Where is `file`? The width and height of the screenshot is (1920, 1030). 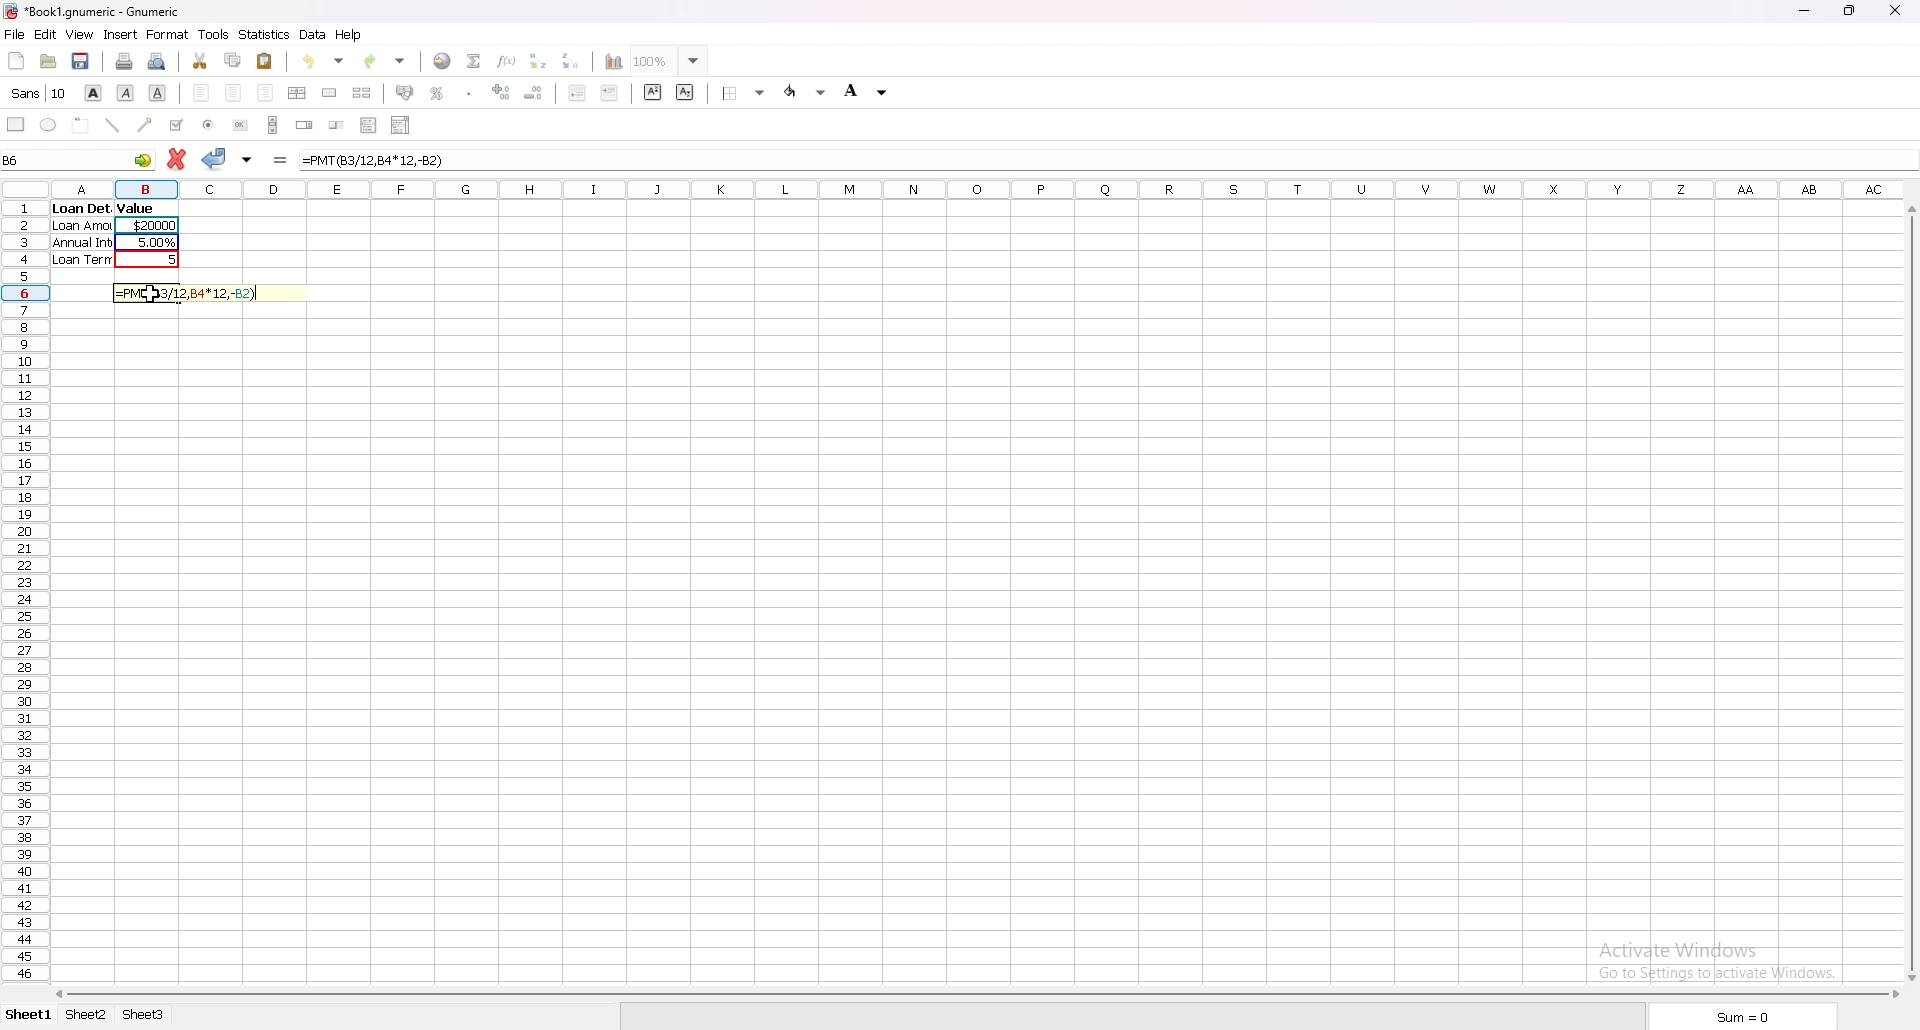
file is located at coordinates (14, 34).